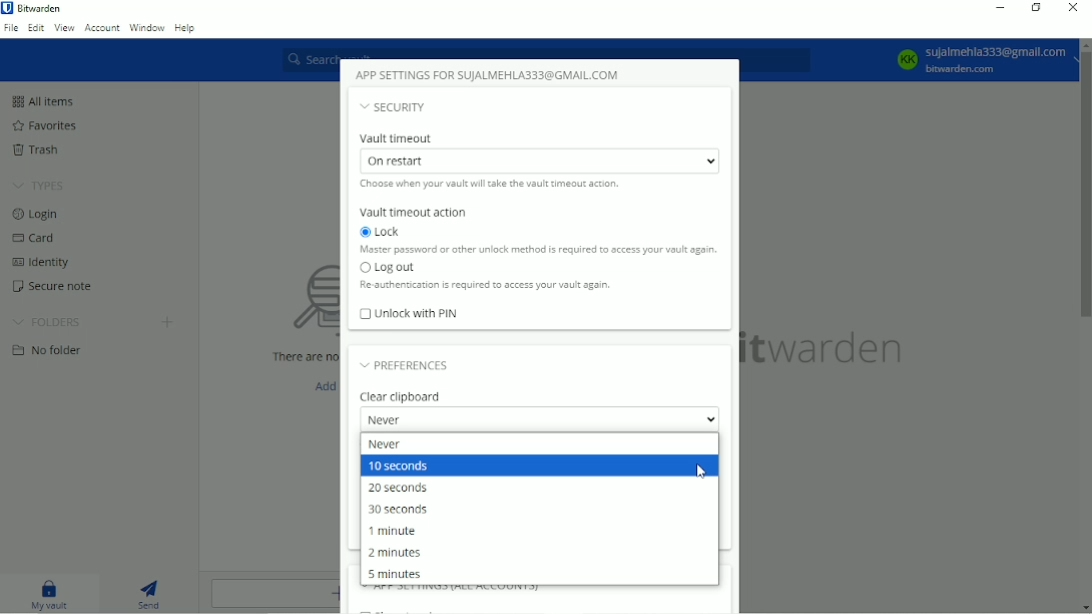  What do you see at coordinates (43, 151) in the screenshot?
I see `Trash` at bounding box center [43, 151].